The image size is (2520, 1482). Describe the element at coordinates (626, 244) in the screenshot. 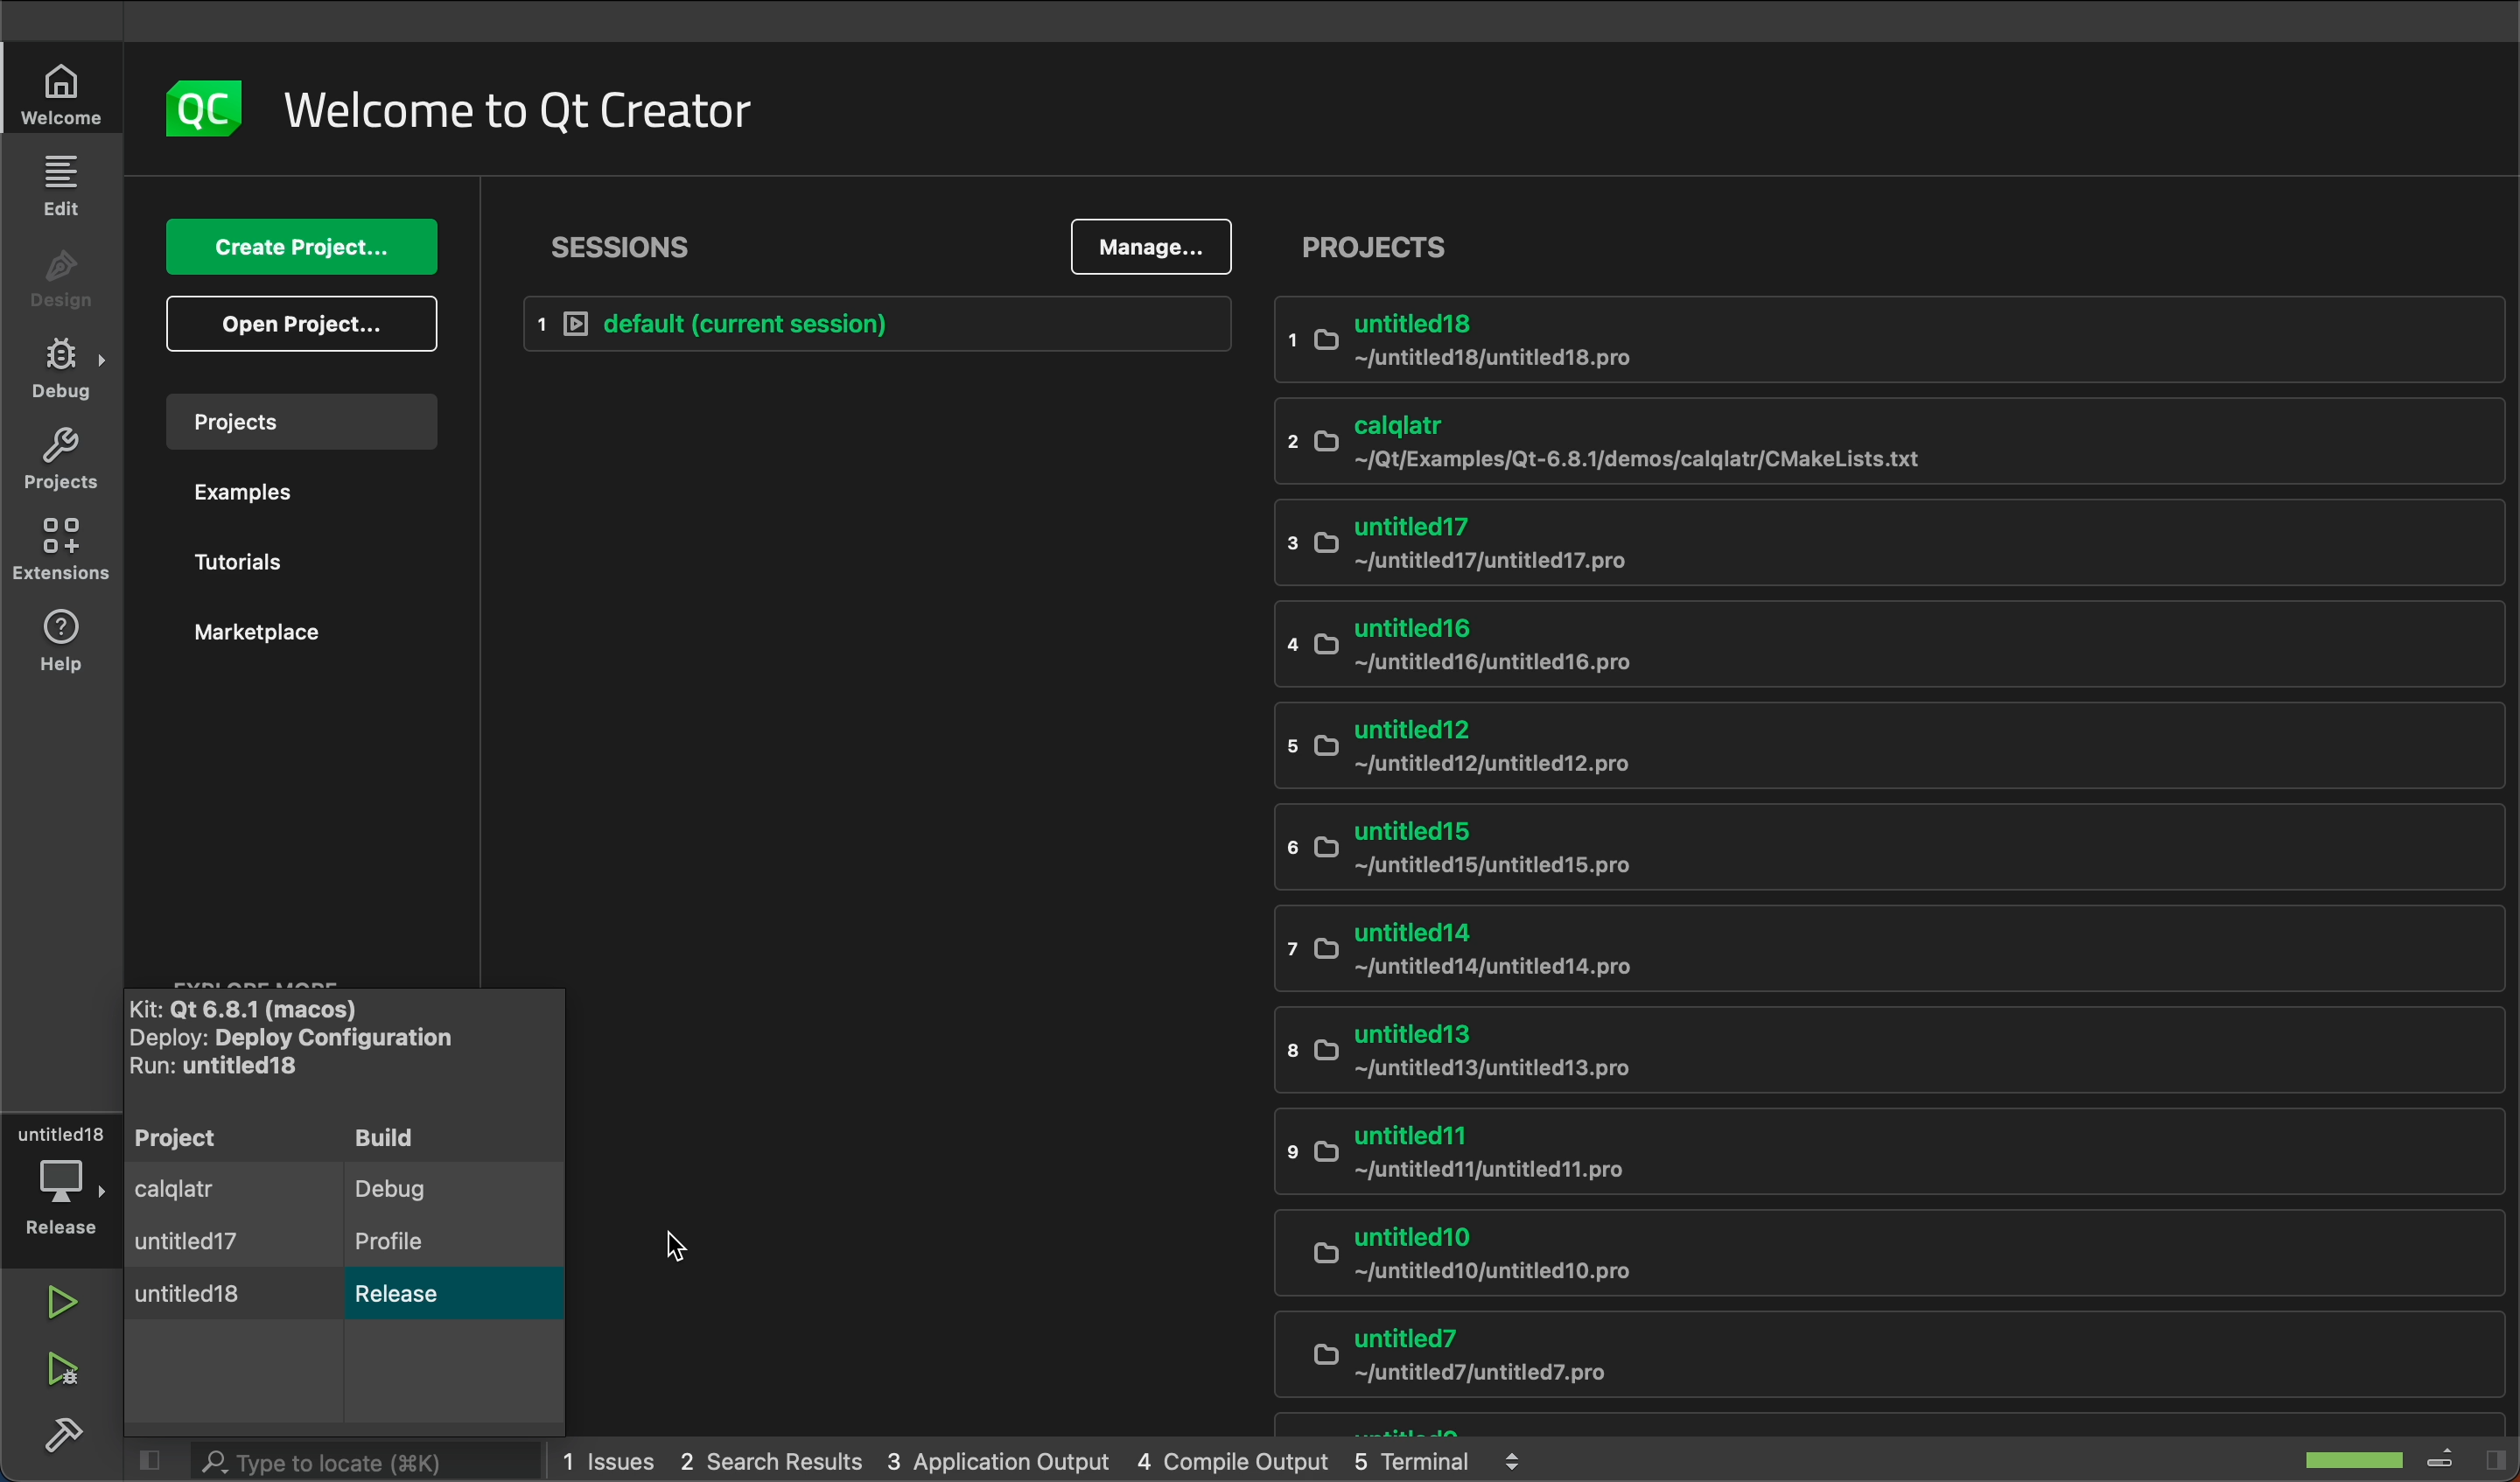

I see `sessions` at that location.